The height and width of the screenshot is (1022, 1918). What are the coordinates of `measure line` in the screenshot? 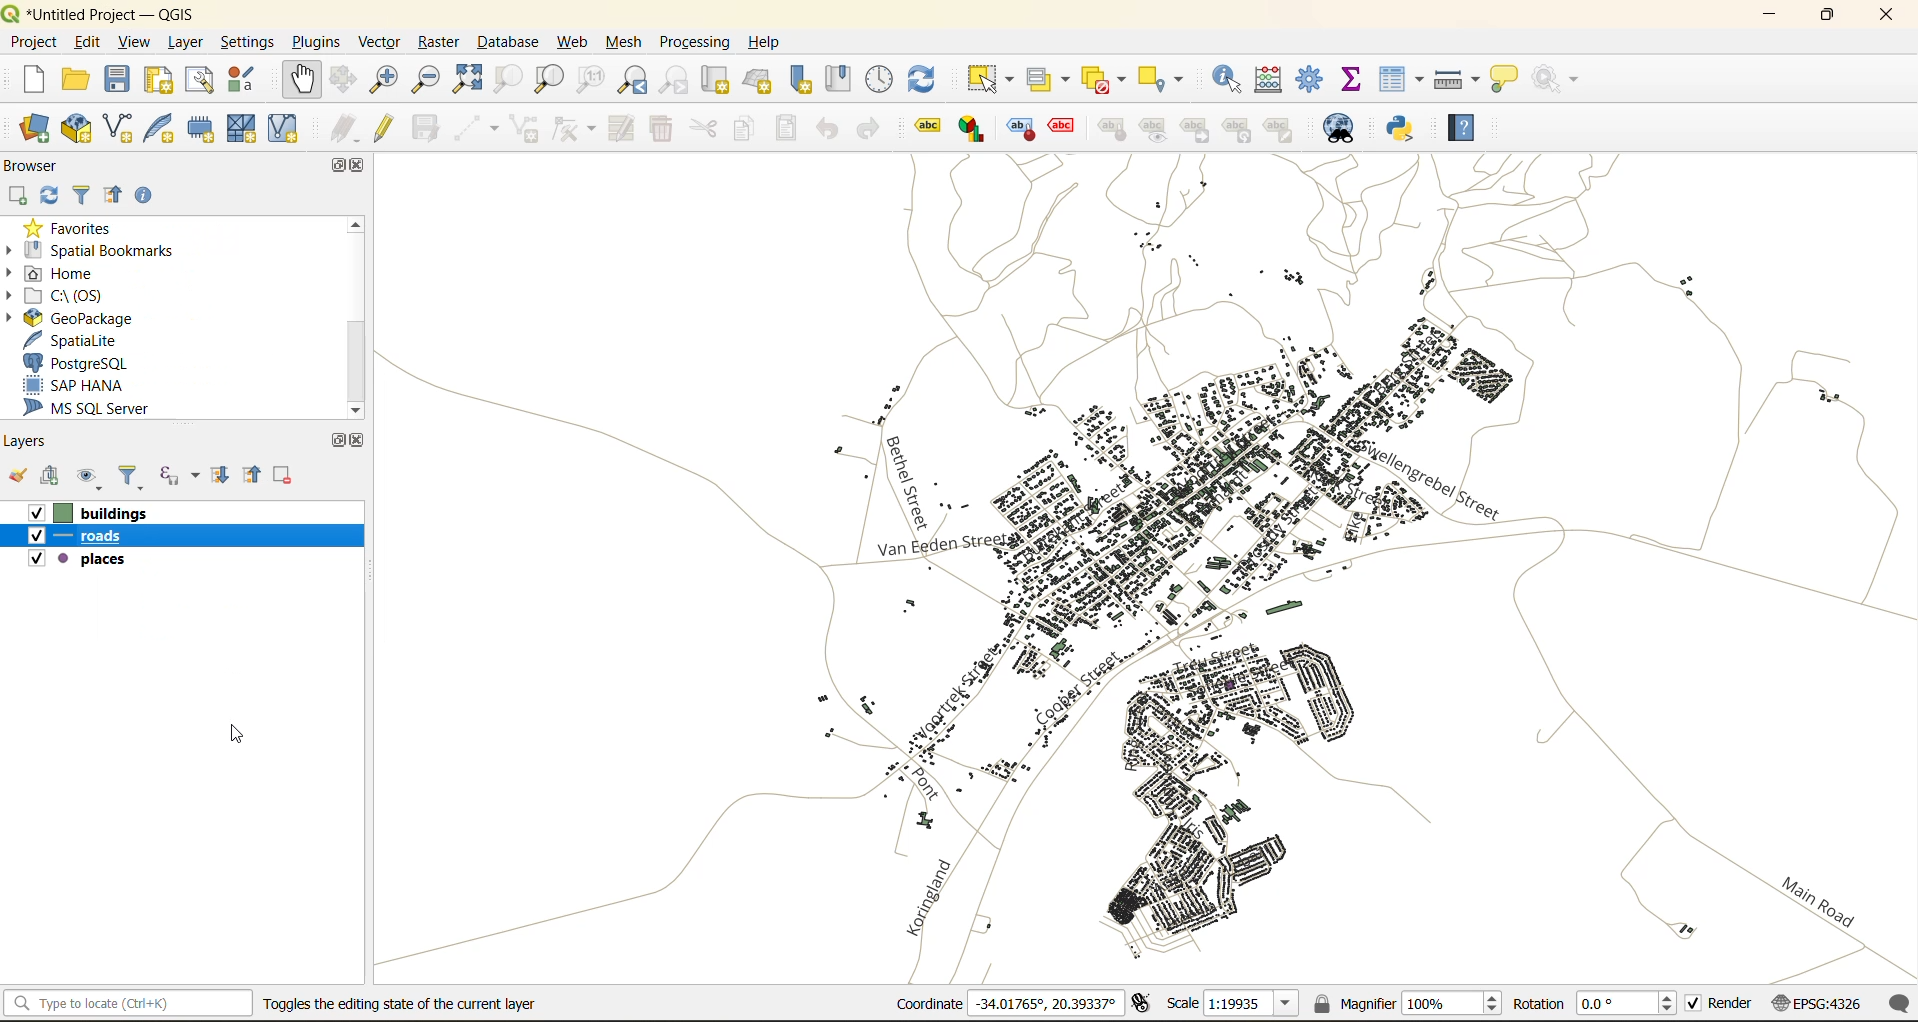 It's located at (1458, 78).